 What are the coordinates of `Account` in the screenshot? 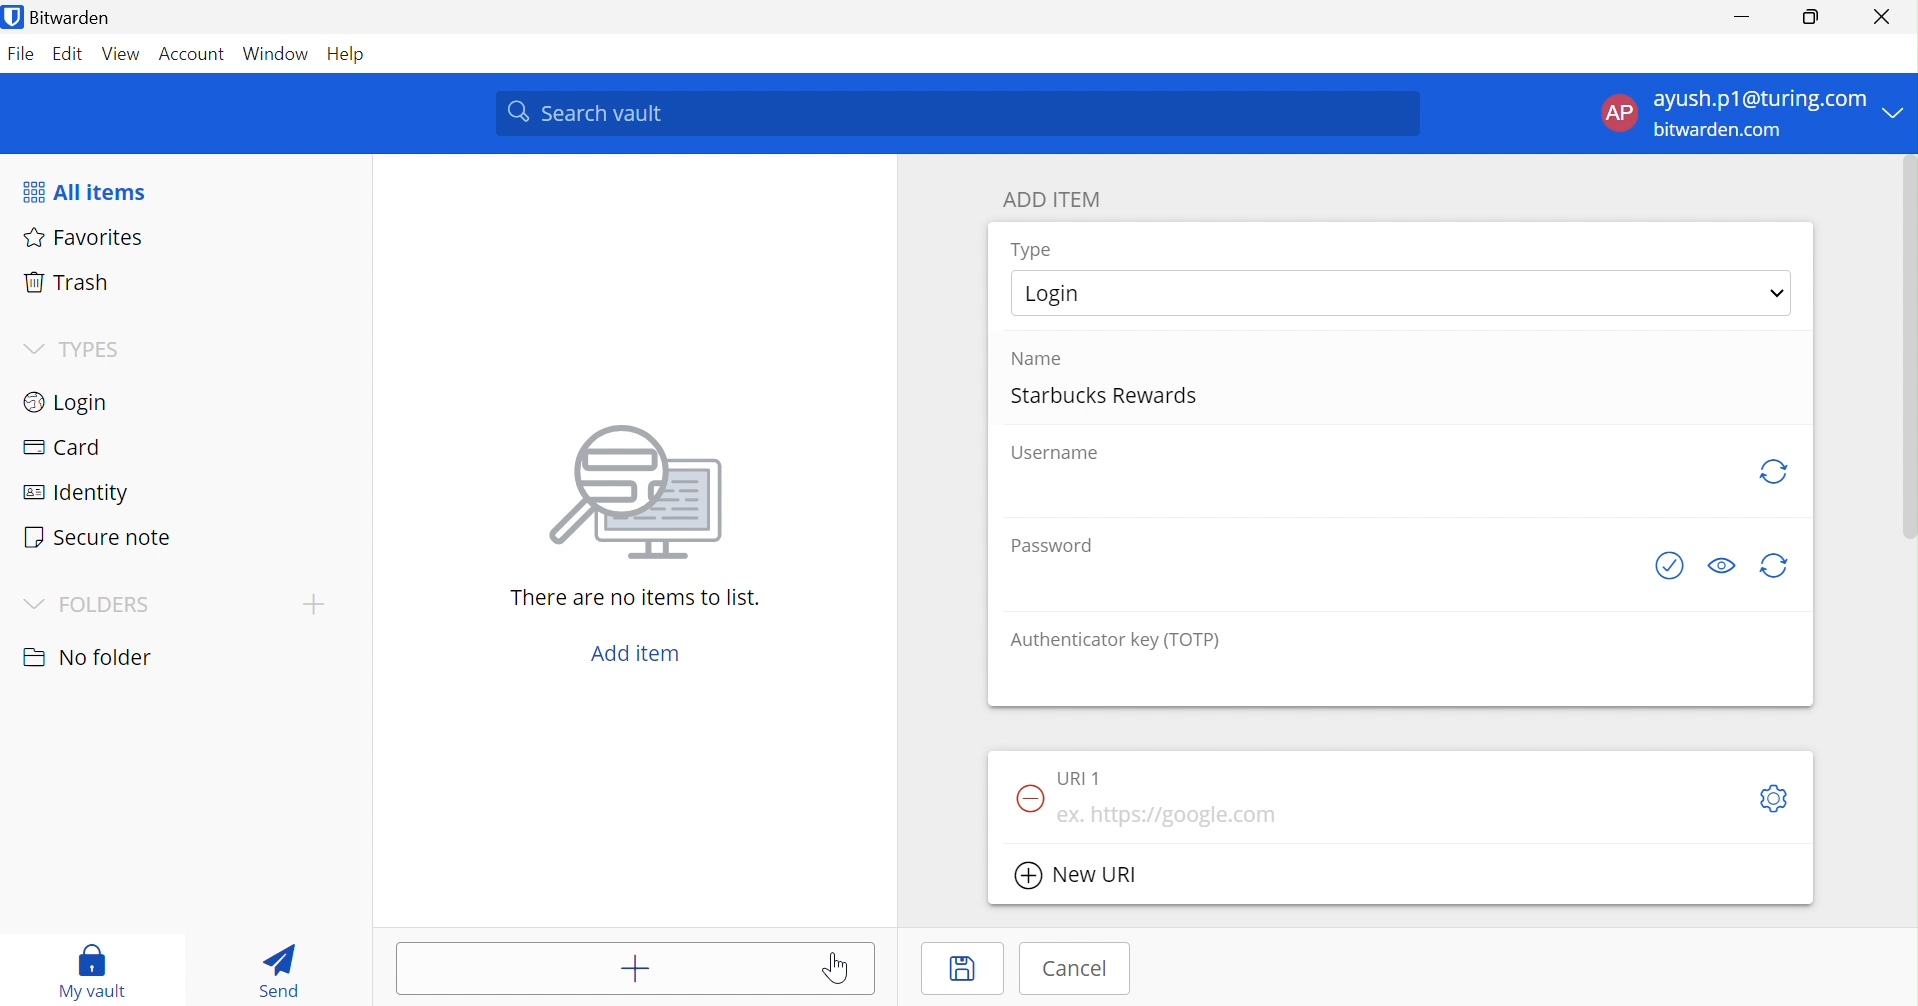 It's located at (195, 54).